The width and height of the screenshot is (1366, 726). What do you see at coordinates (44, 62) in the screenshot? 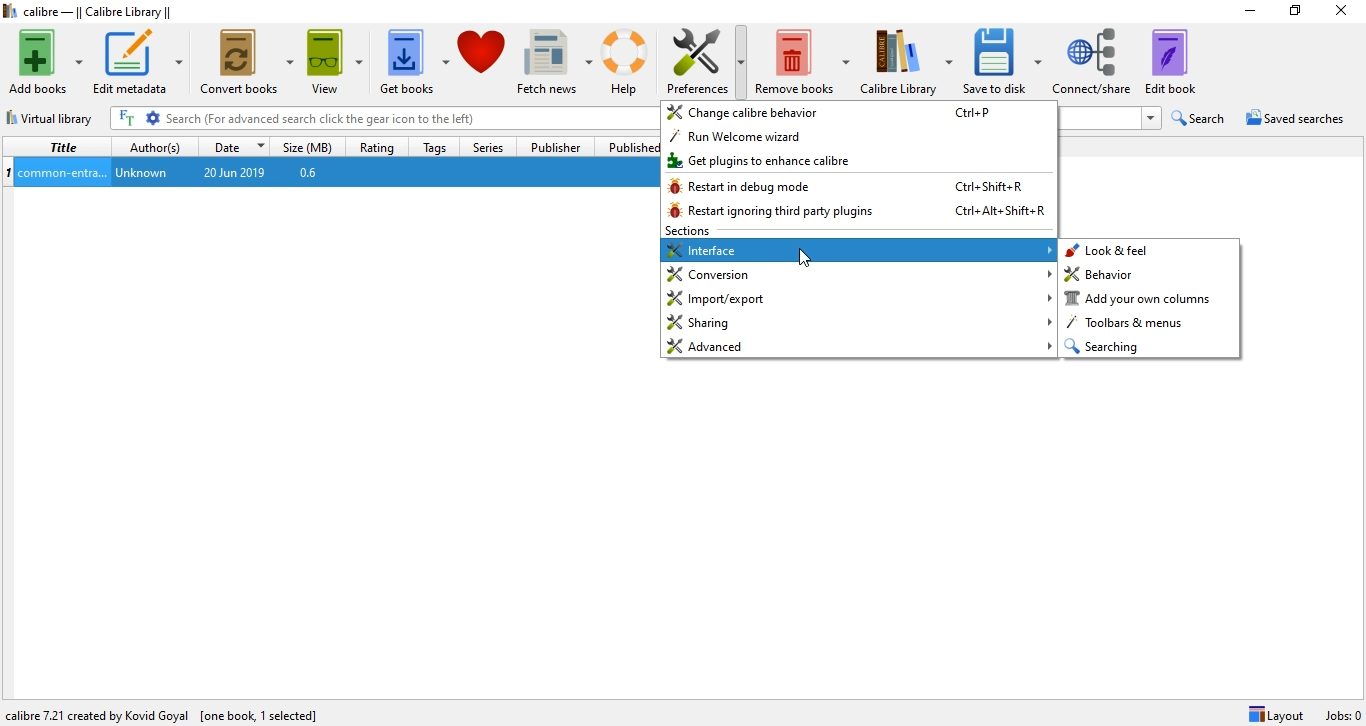
I see `Add books` at bounding box center [44, 62].